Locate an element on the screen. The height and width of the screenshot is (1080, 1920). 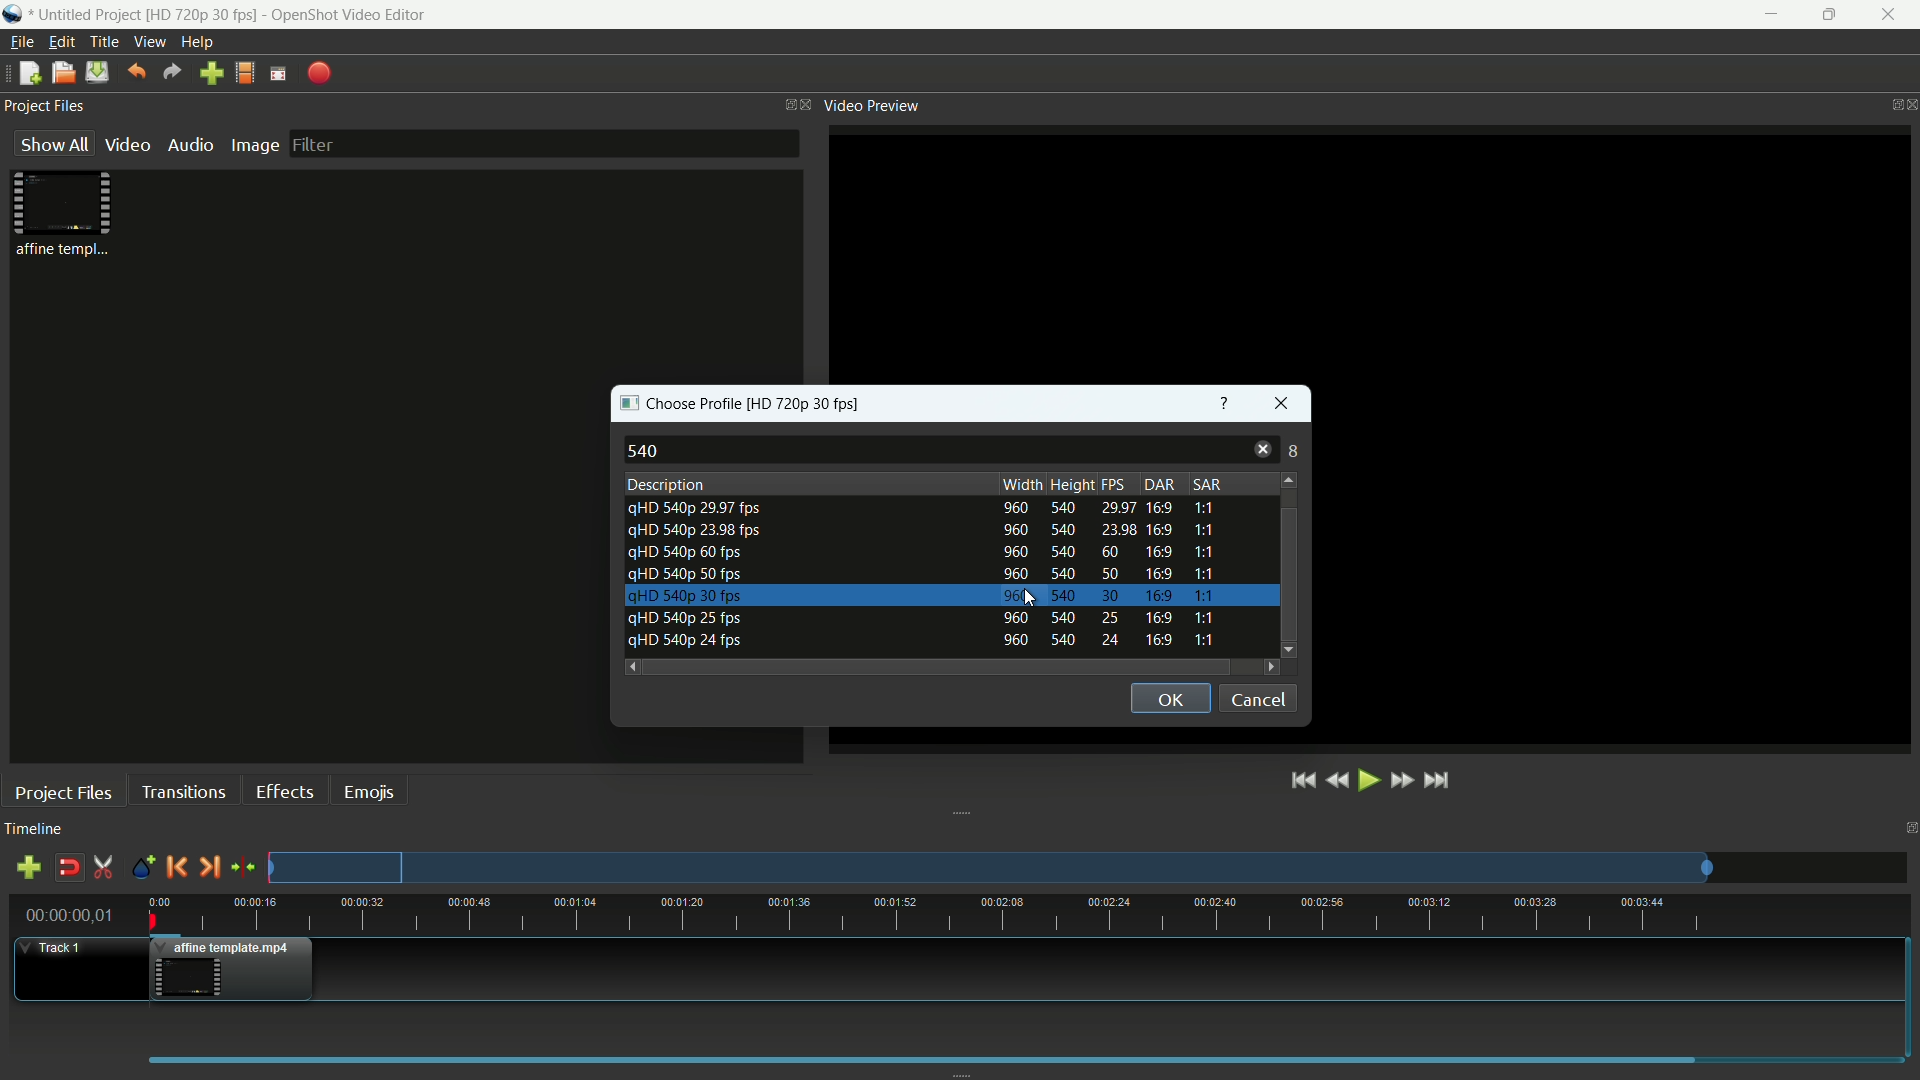
center the timeline on the playhead is located at coordinates (242, 867).